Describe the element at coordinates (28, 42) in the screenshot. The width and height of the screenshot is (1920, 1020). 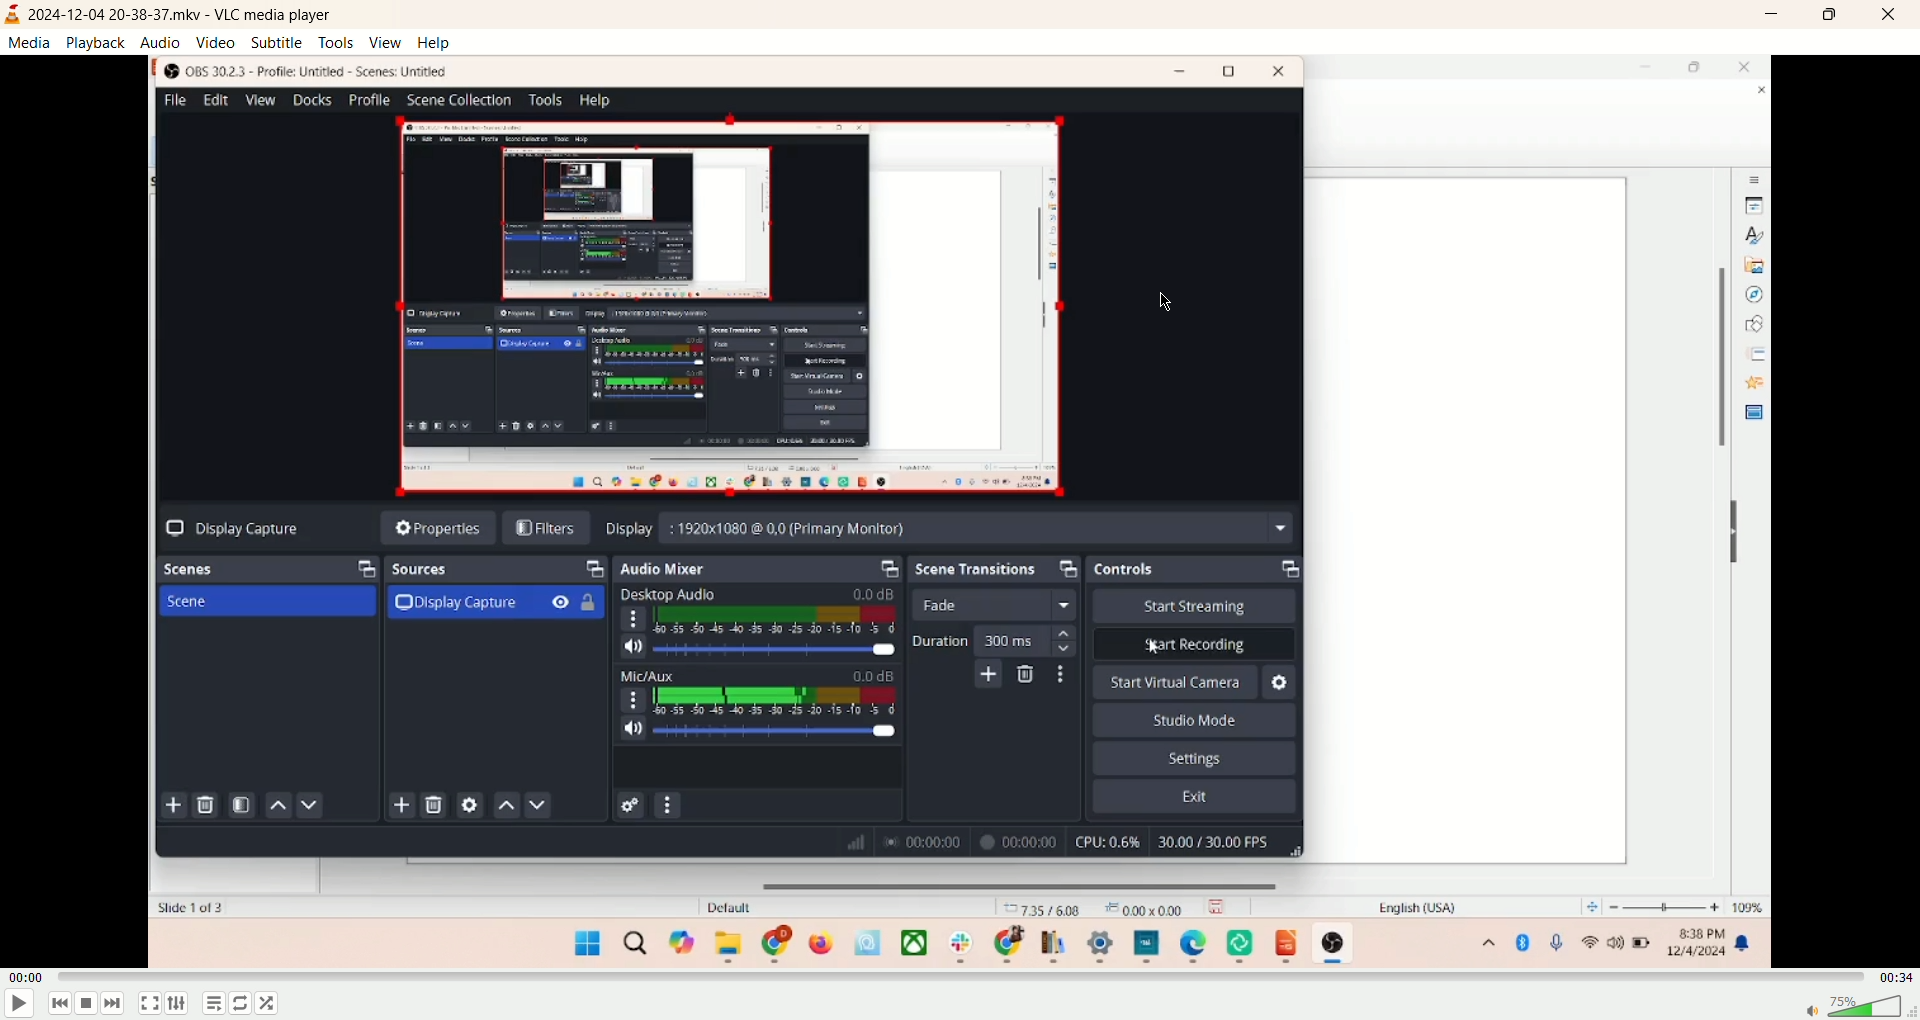
I see `media` at that location.